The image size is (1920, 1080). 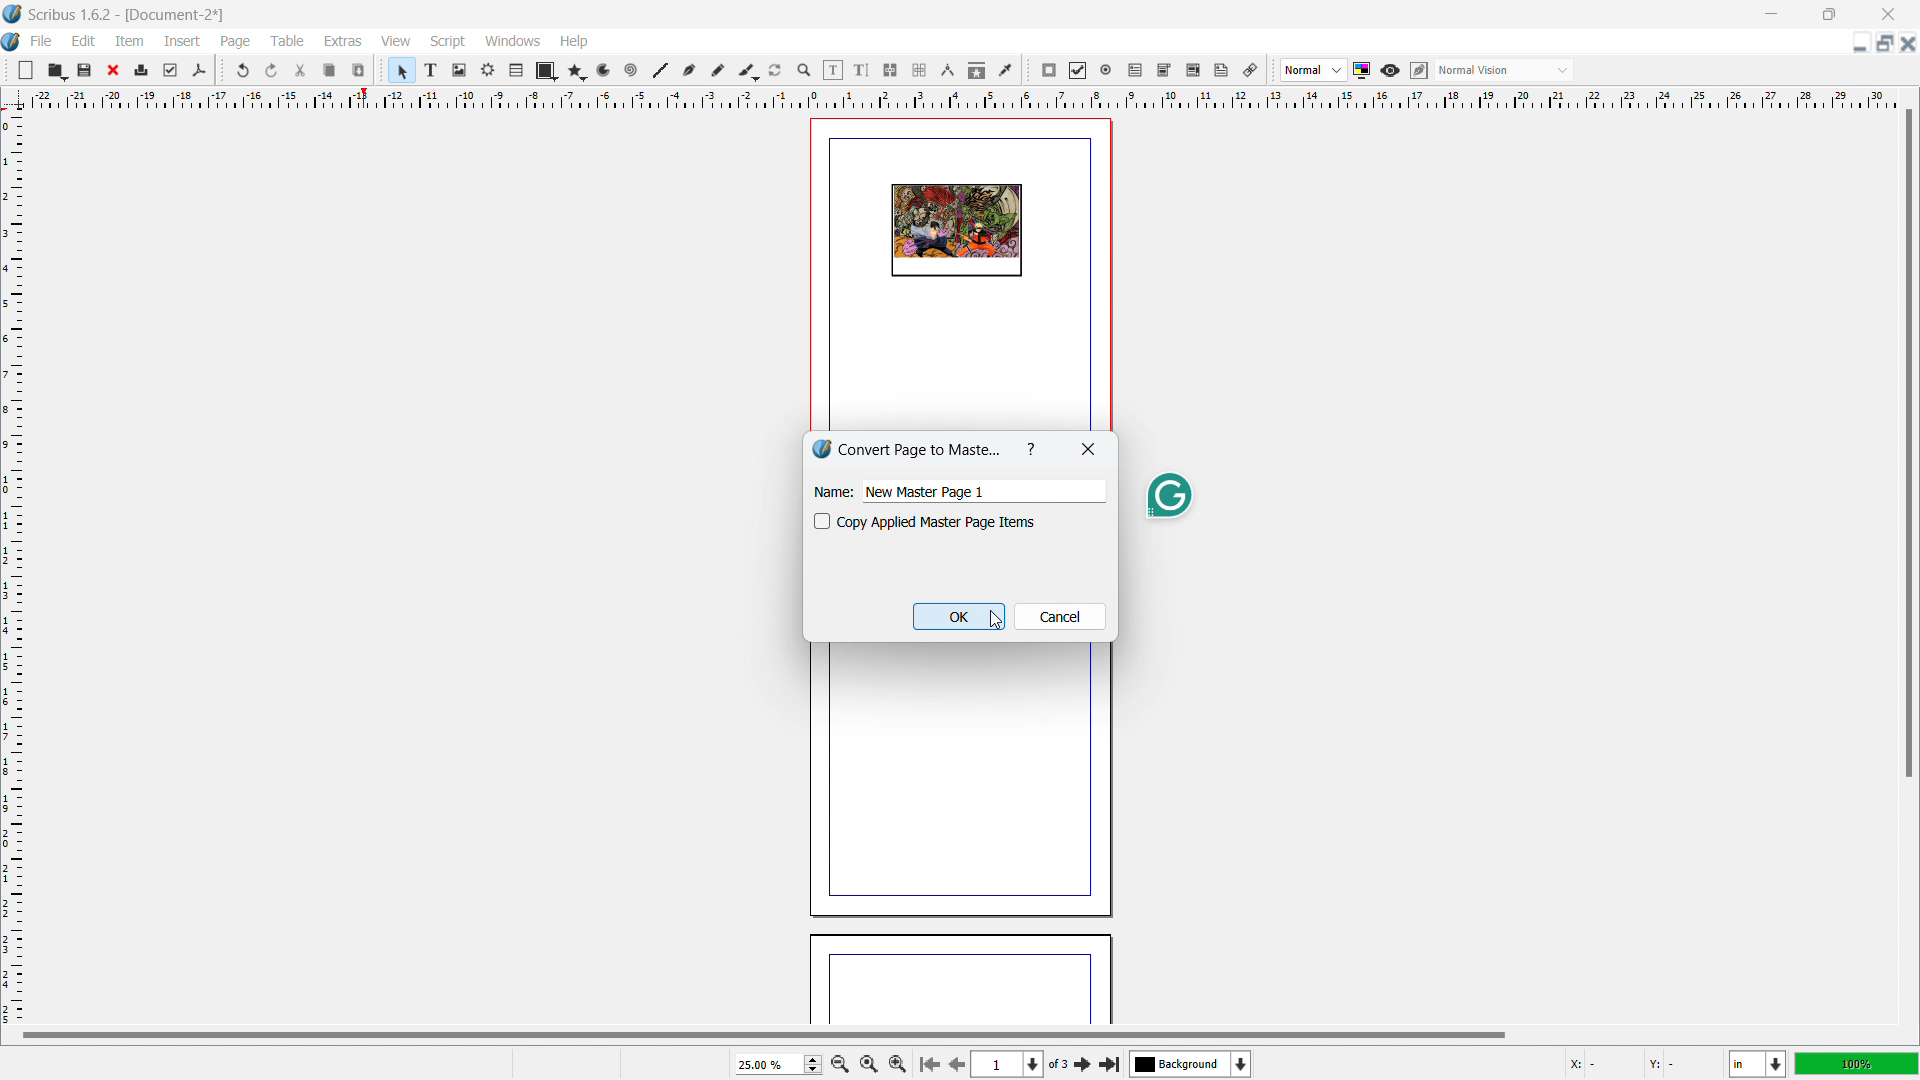 What do you see at coordinates (954, 1062) in the screenshot?
I see `next page` at bounding box center [954, 1062].